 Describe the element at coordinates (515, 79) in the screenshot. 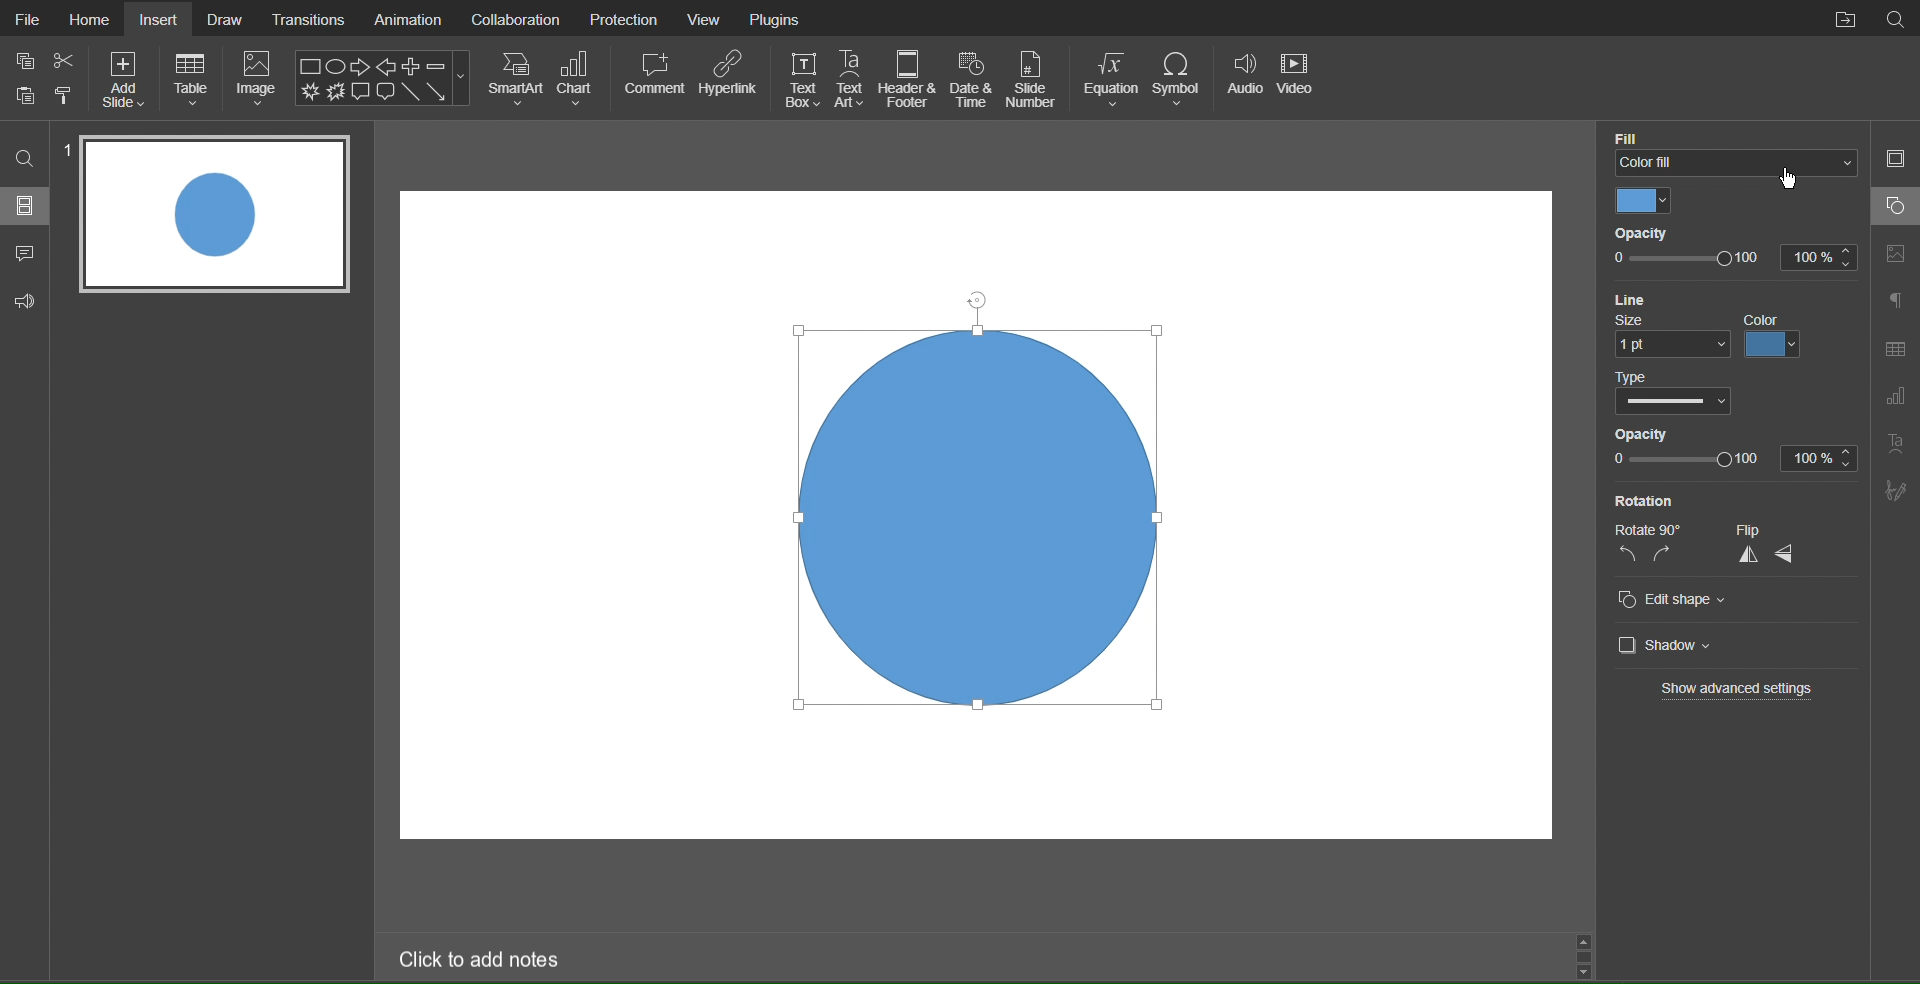

I see `SmartArt` at that location.